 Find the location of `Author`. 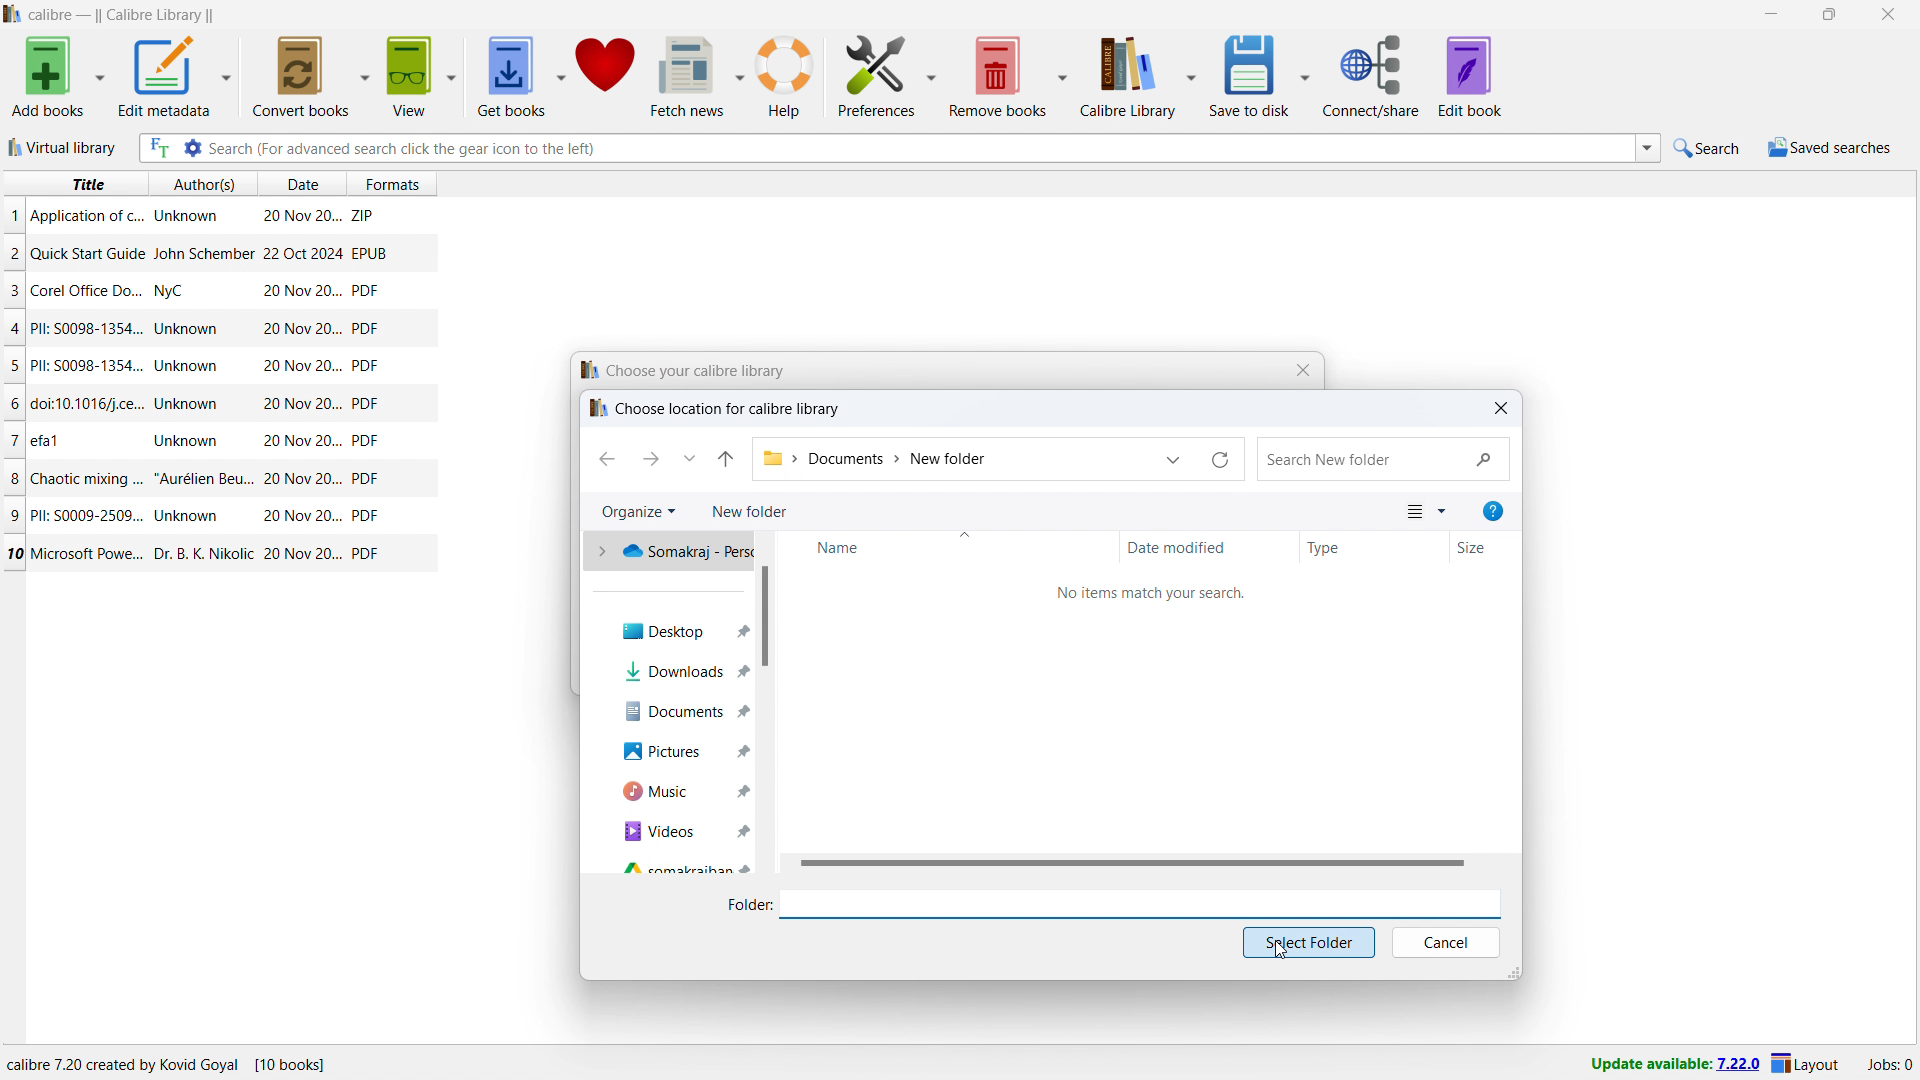

Author is located at coordinates (184, 217).